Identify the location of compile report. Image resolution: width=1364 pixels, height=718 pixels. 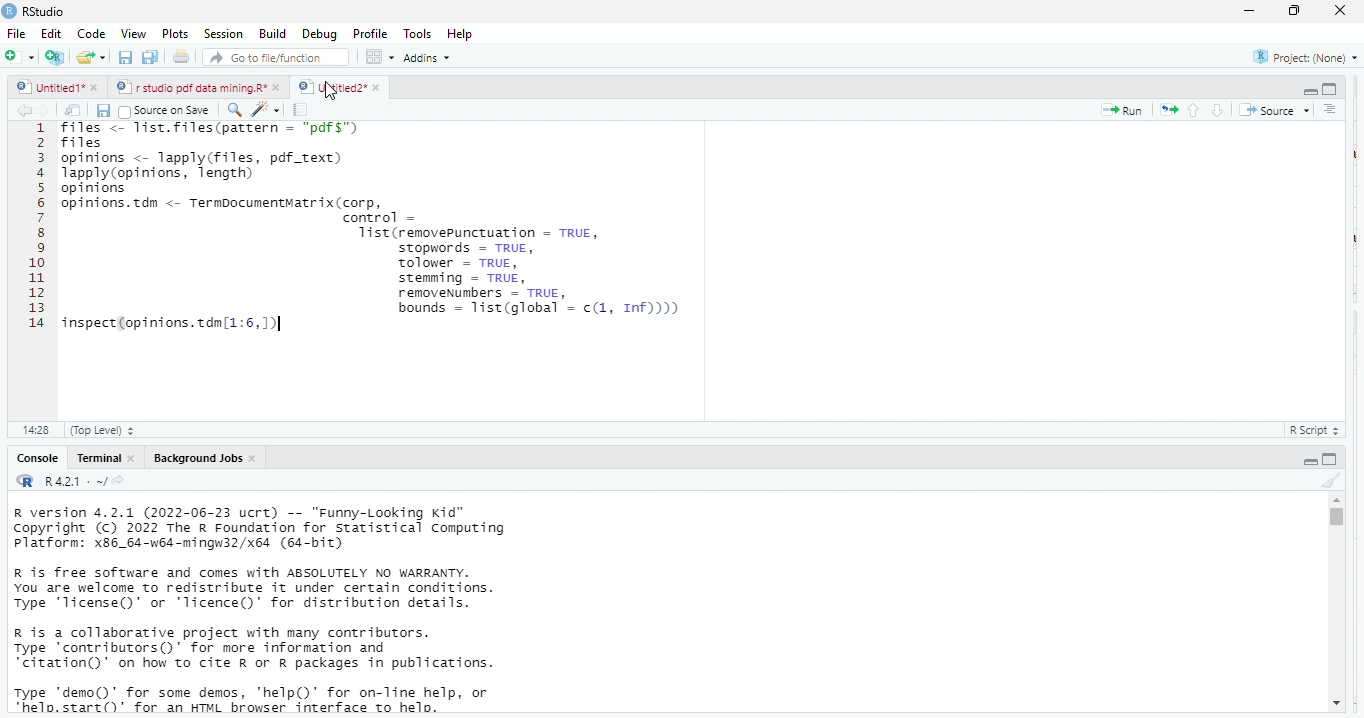
(303, 110).